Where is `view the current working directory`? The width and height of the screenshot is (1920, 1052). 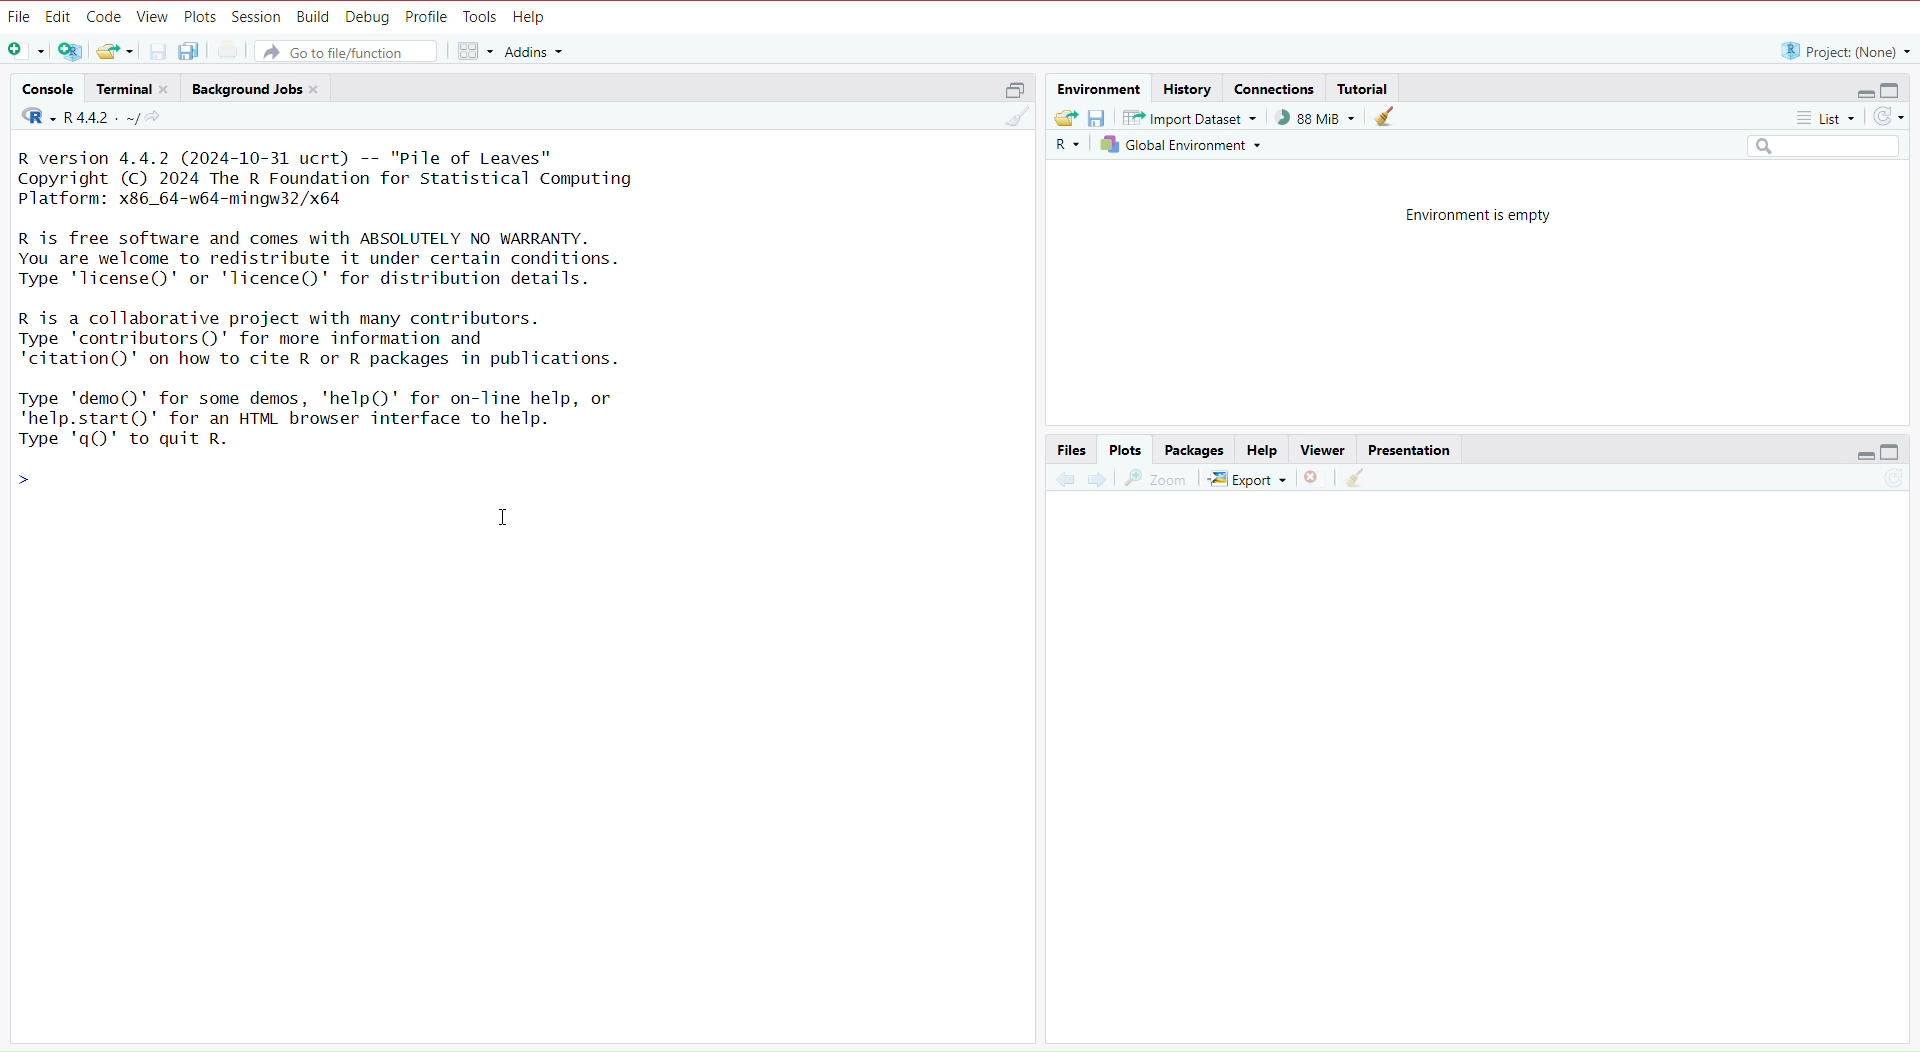 view the current working directory is located at coordinates (159, 119).